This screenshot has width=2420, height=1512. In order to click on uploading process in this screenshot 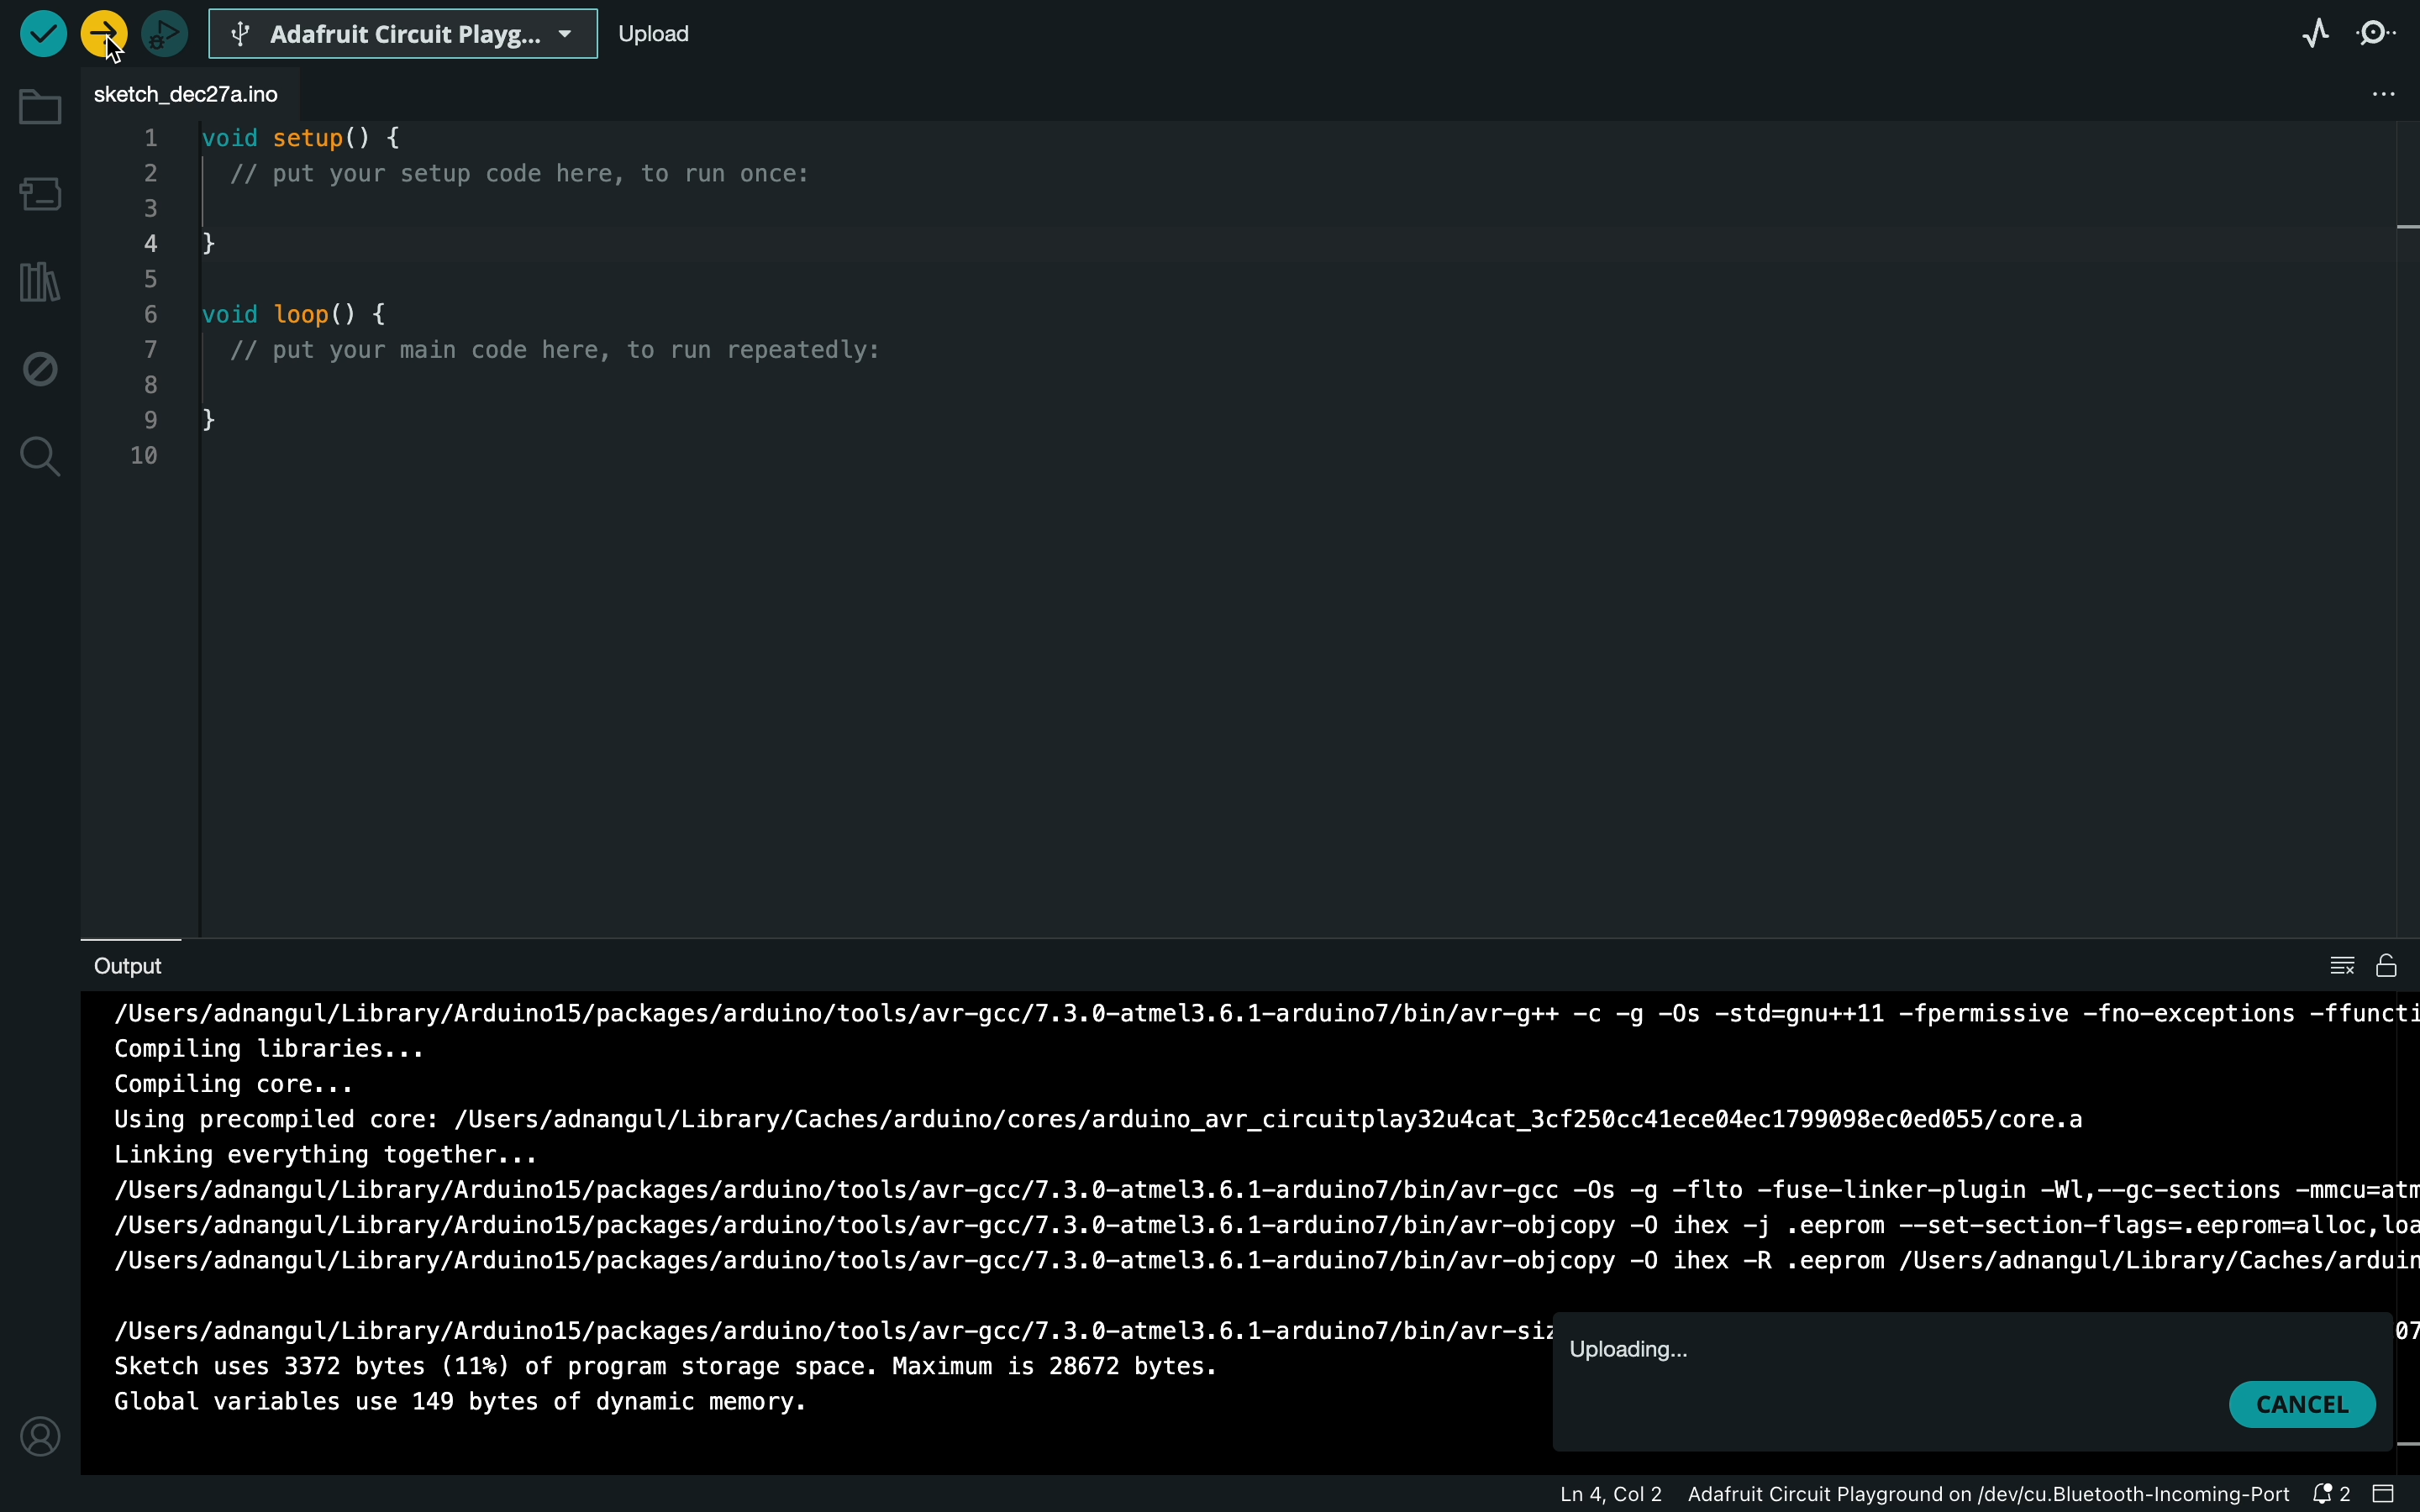, I will do `click(1256, 1153)`.